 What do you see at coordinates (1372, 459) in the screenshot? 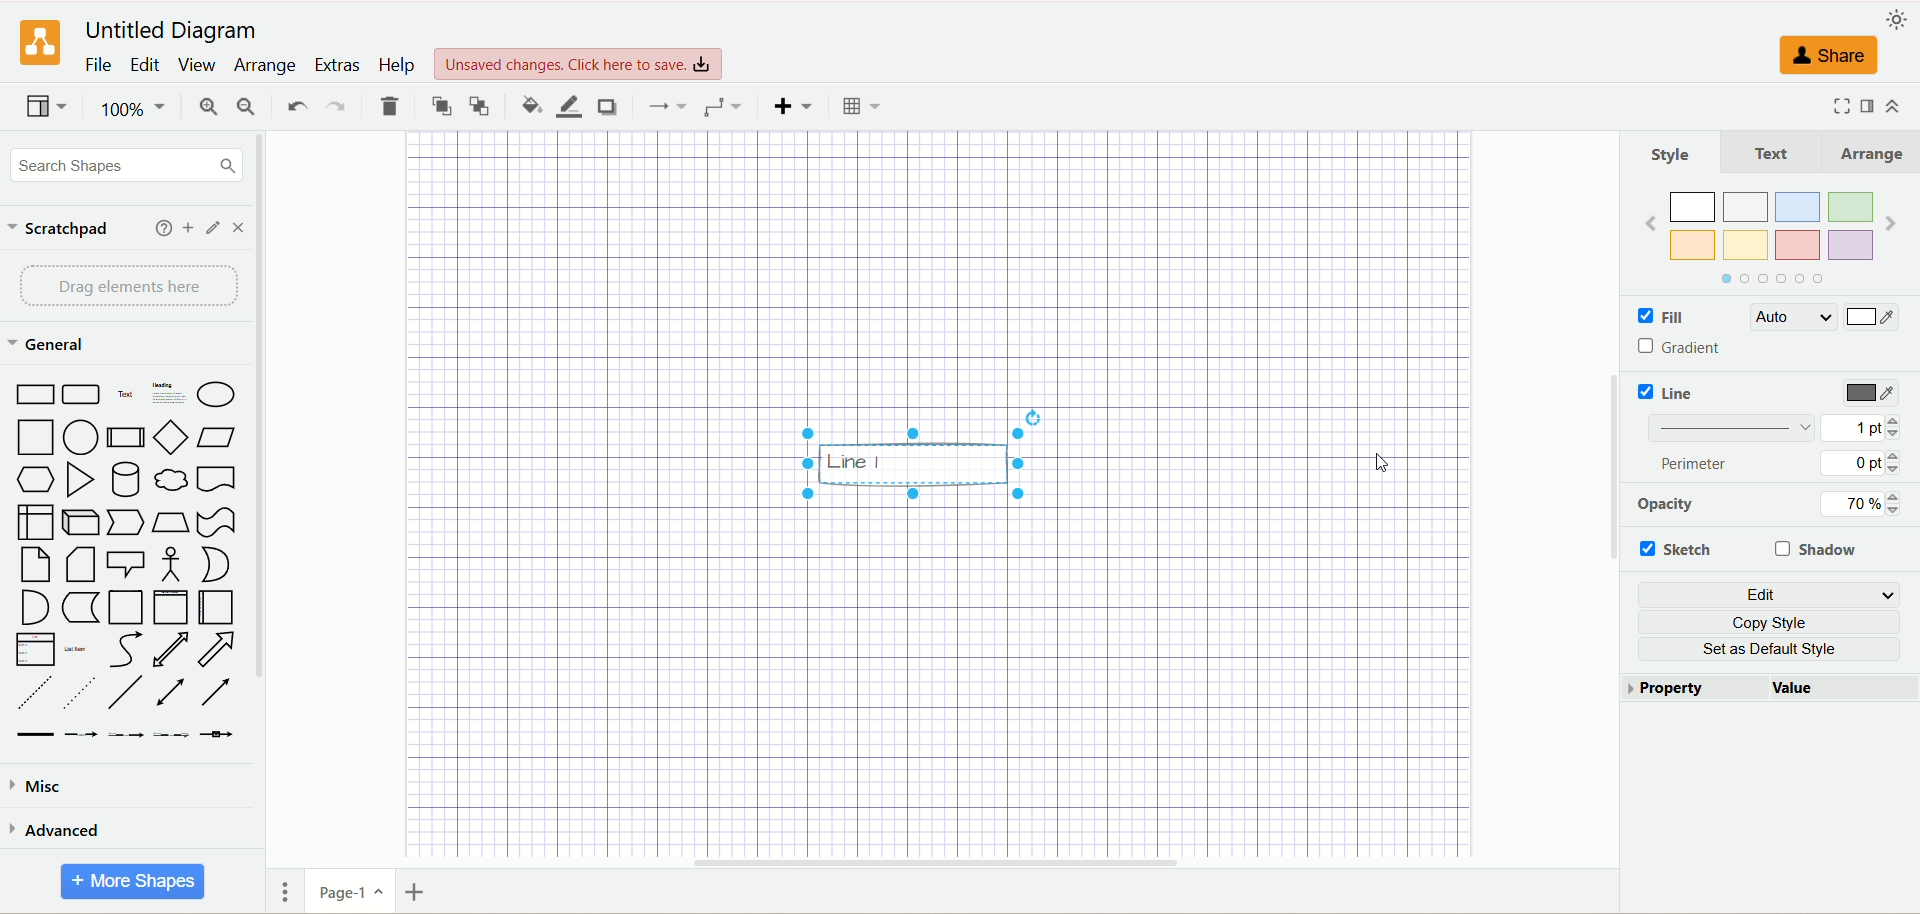
I see `Cursor` at bounding box center [1372, 459].